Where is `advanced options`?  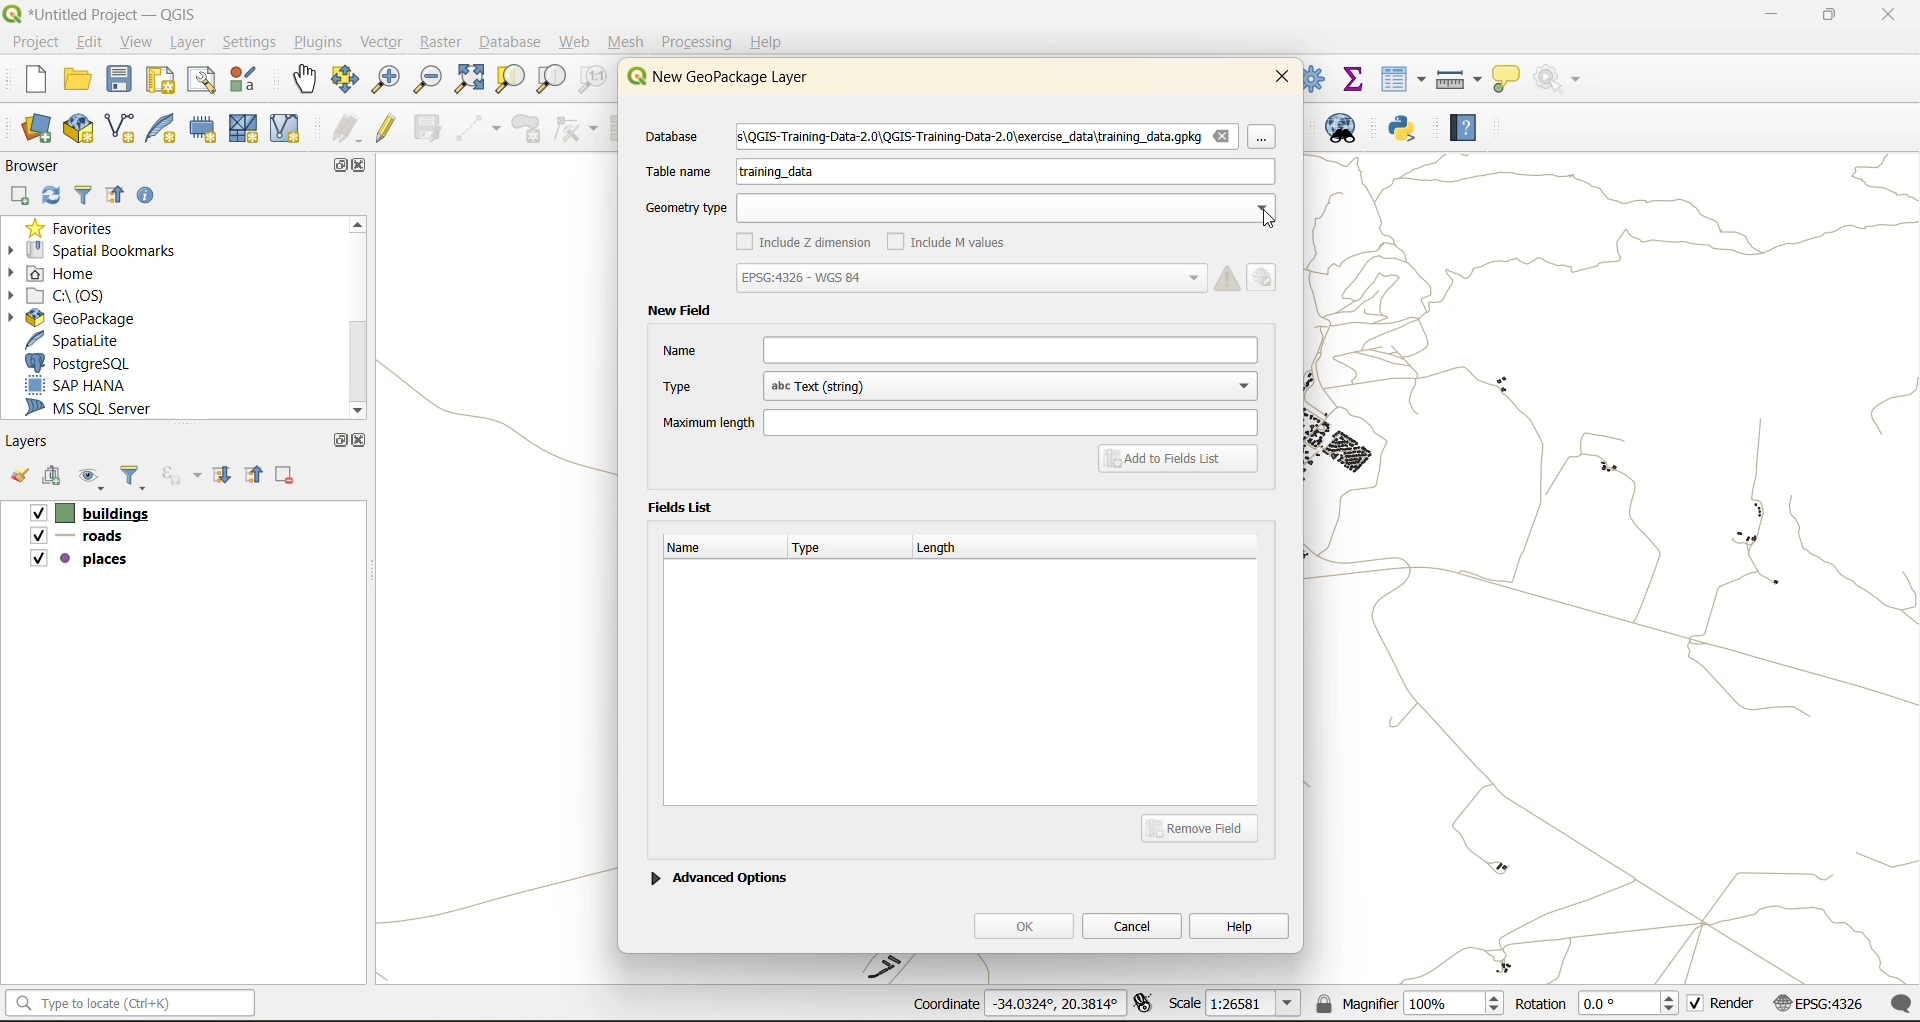 advanced options is located at coordinates (719, 875).